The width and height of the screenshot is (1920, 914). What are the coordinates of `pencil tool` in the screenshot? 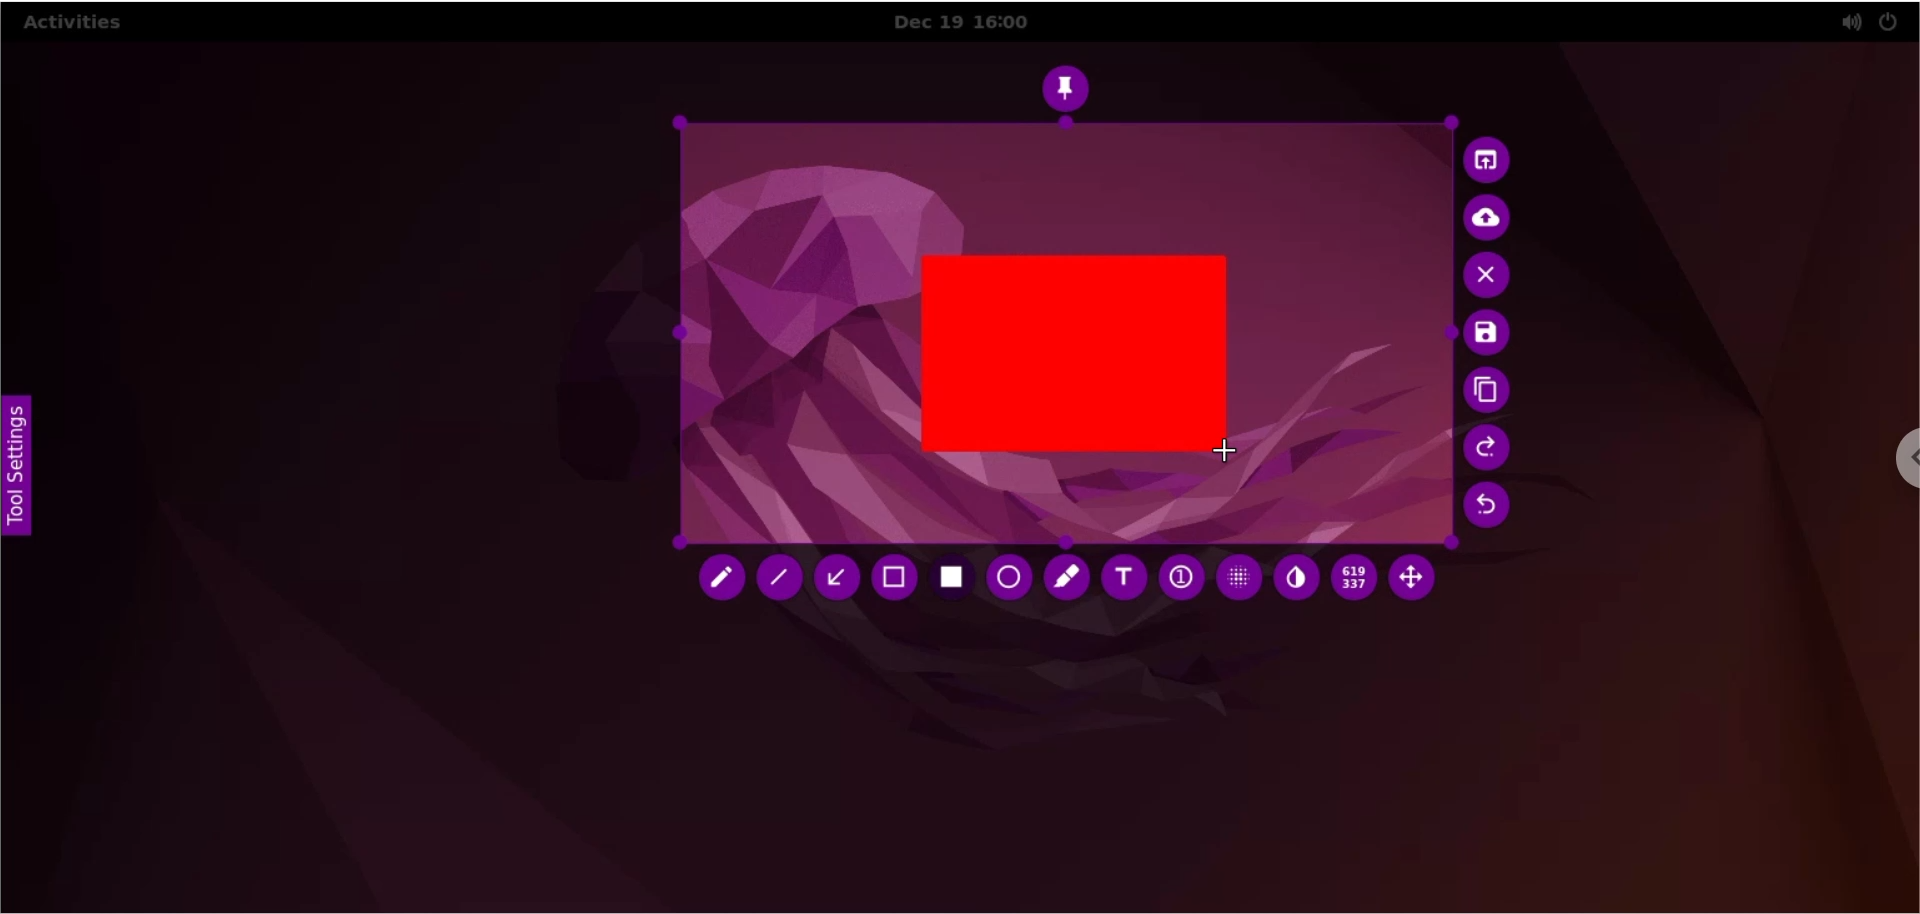 It's located at (721, 582).